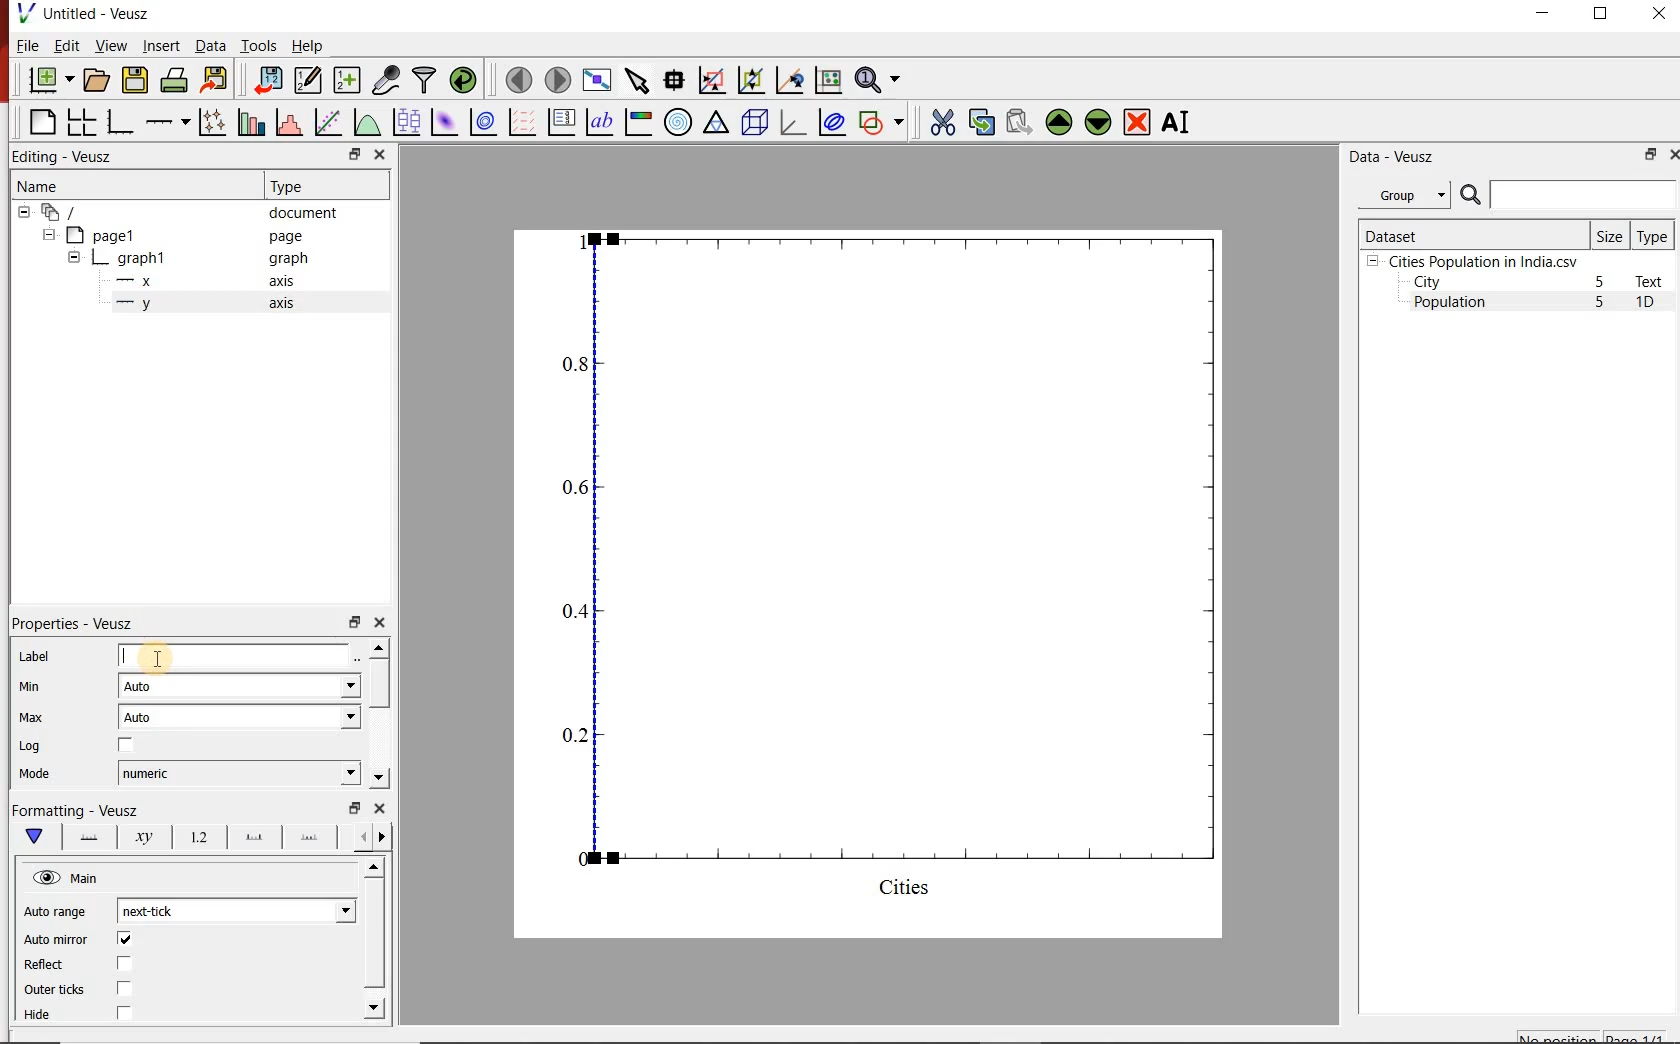 This screenshot has height=1044, width=1680. What do you see at coordinates (556, 79) in the screenshot?
I see `move to the next page` at bounding box center [556, 79].